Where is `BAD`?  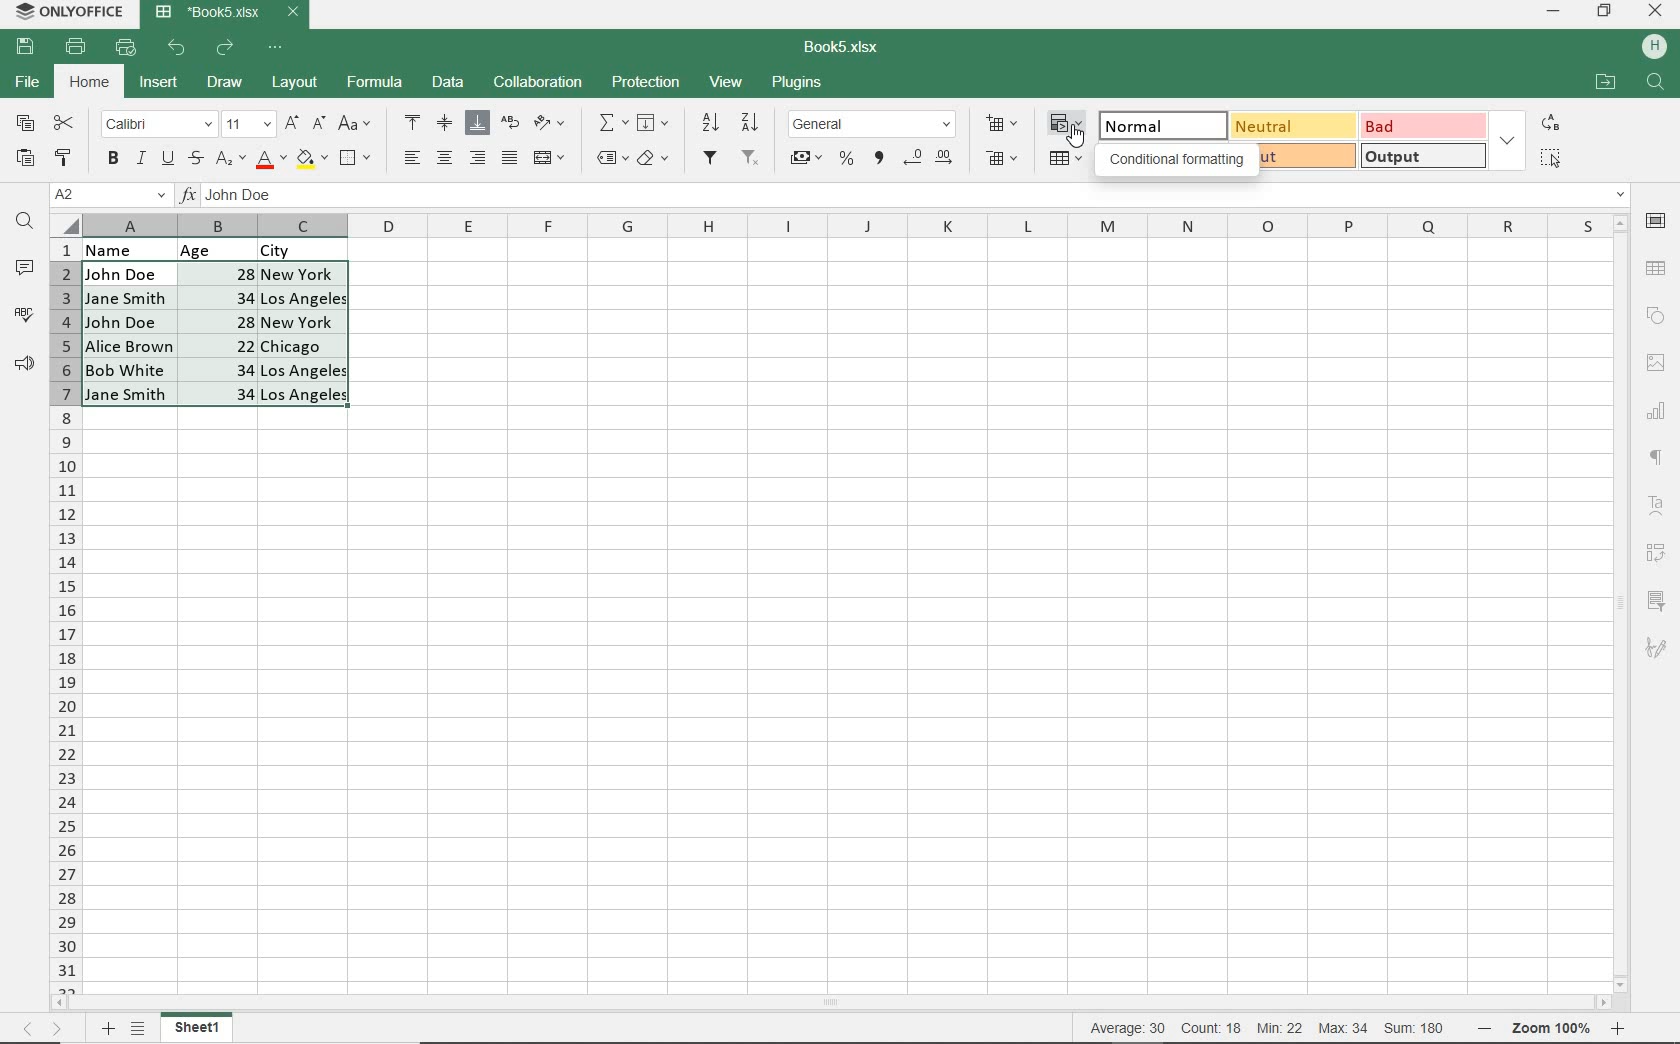
BAD is located at coordinates (1421, 125).